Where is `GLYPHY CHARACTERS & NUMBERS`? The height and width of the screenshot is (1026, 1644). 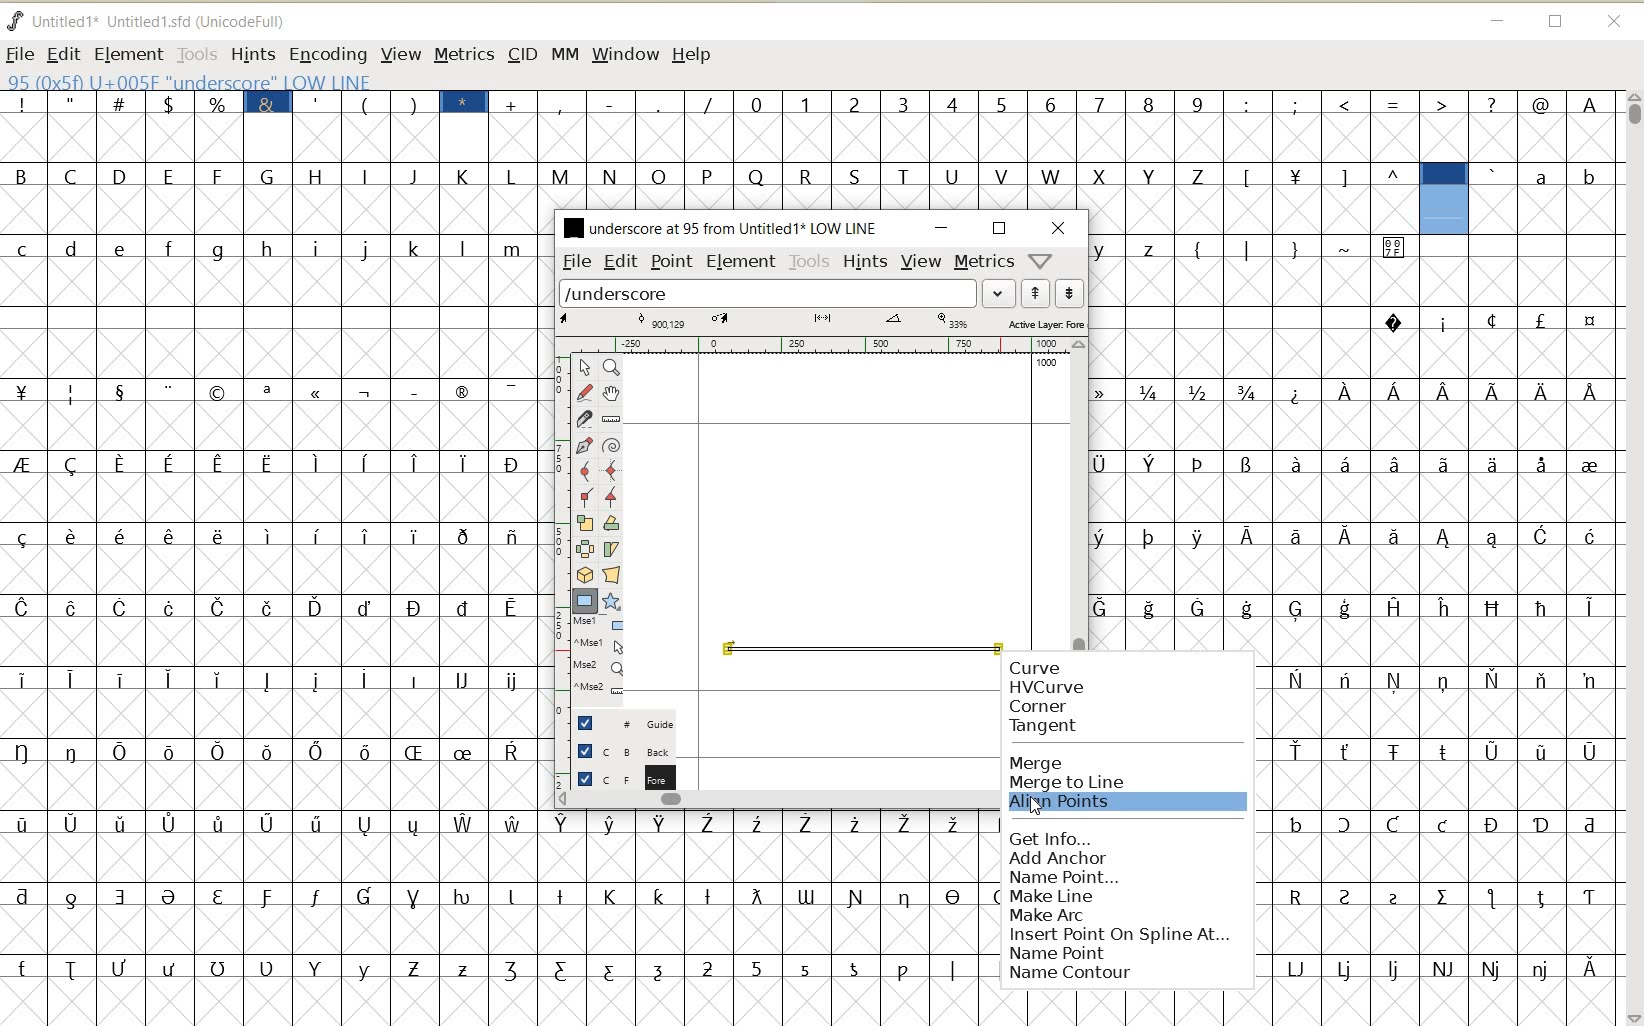 GLYPHY CHARACTERS & NUMBERS is located at coordinates (770, 907).